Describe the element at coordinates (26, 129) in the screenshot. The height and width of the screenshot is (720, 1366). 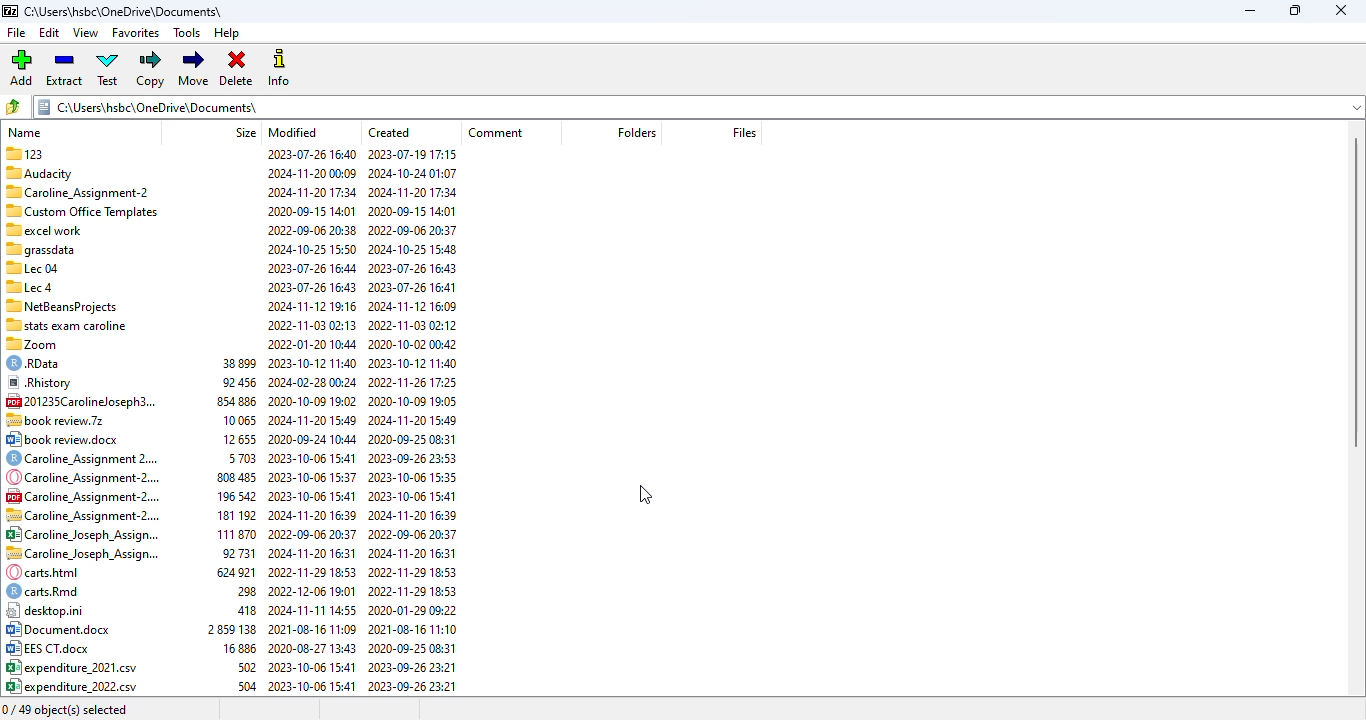
I see `name` at that location.